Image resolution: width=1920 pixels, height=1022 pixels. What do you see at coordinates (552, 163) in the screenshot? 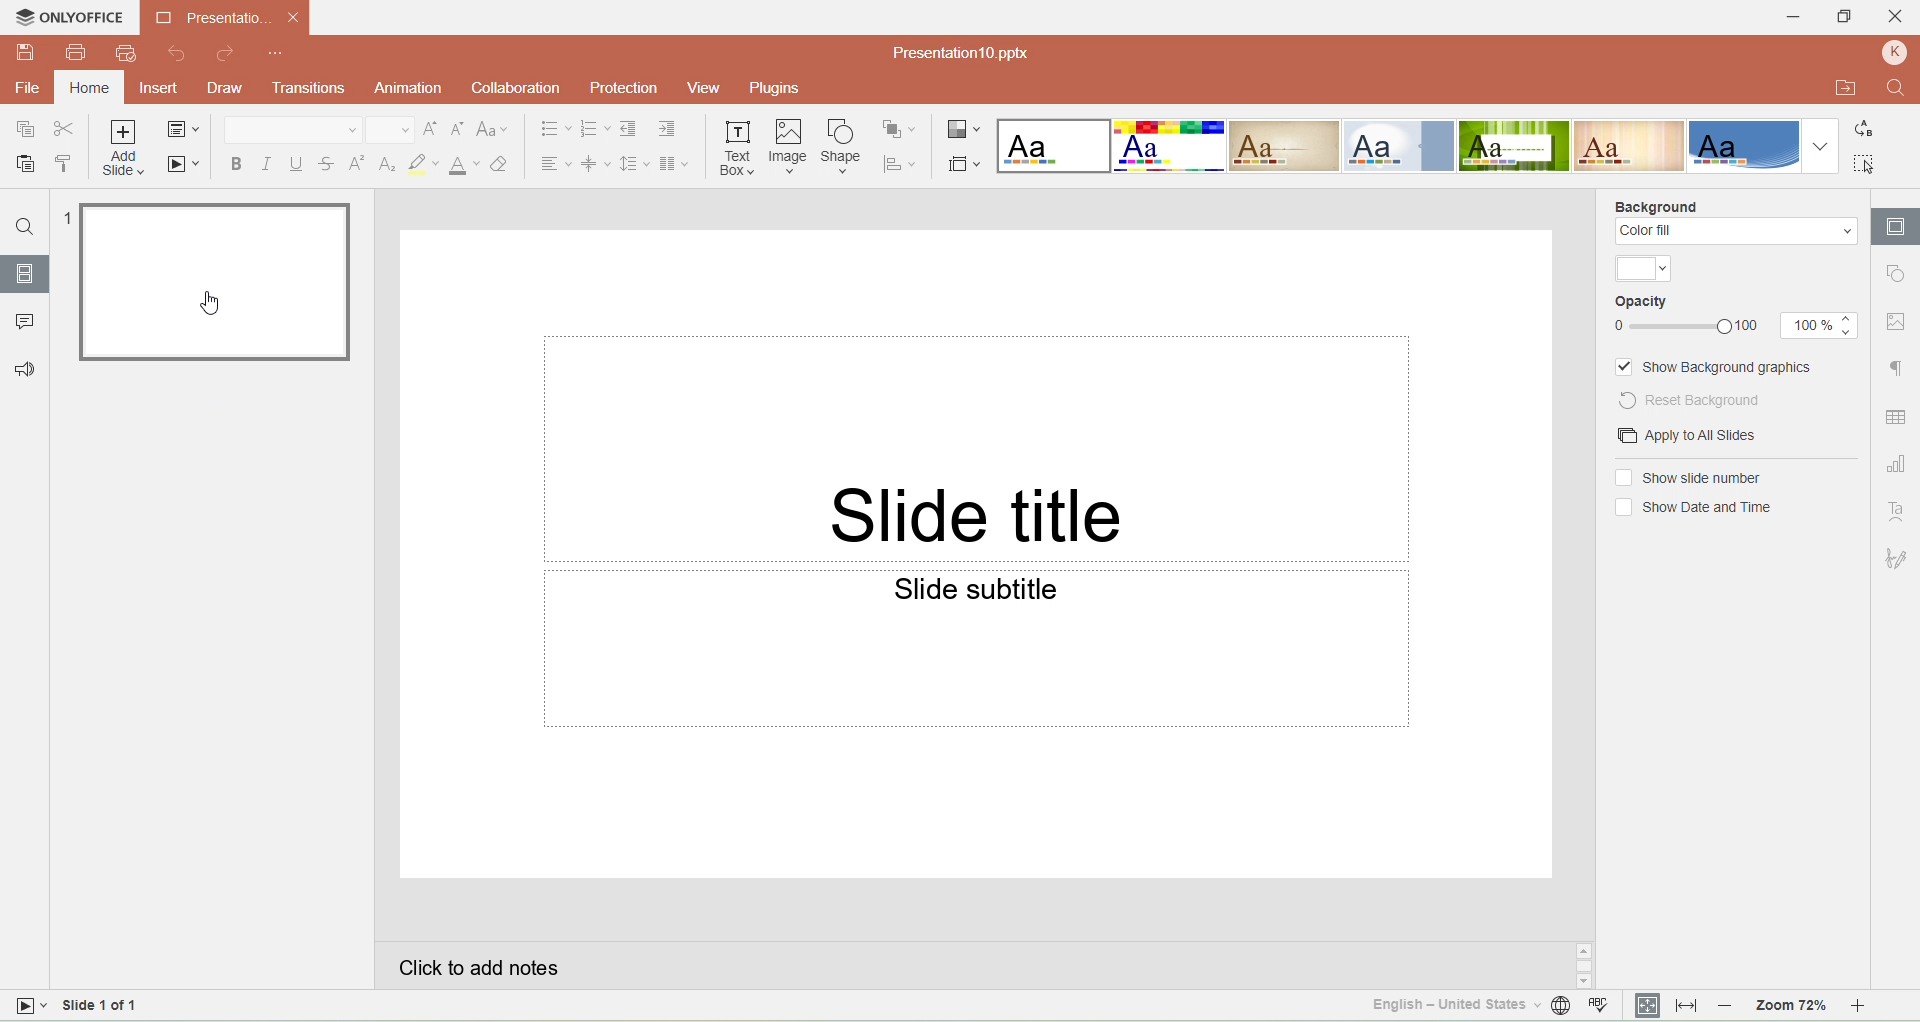
I see `Horizontal align` at bounding box center [552, 163].